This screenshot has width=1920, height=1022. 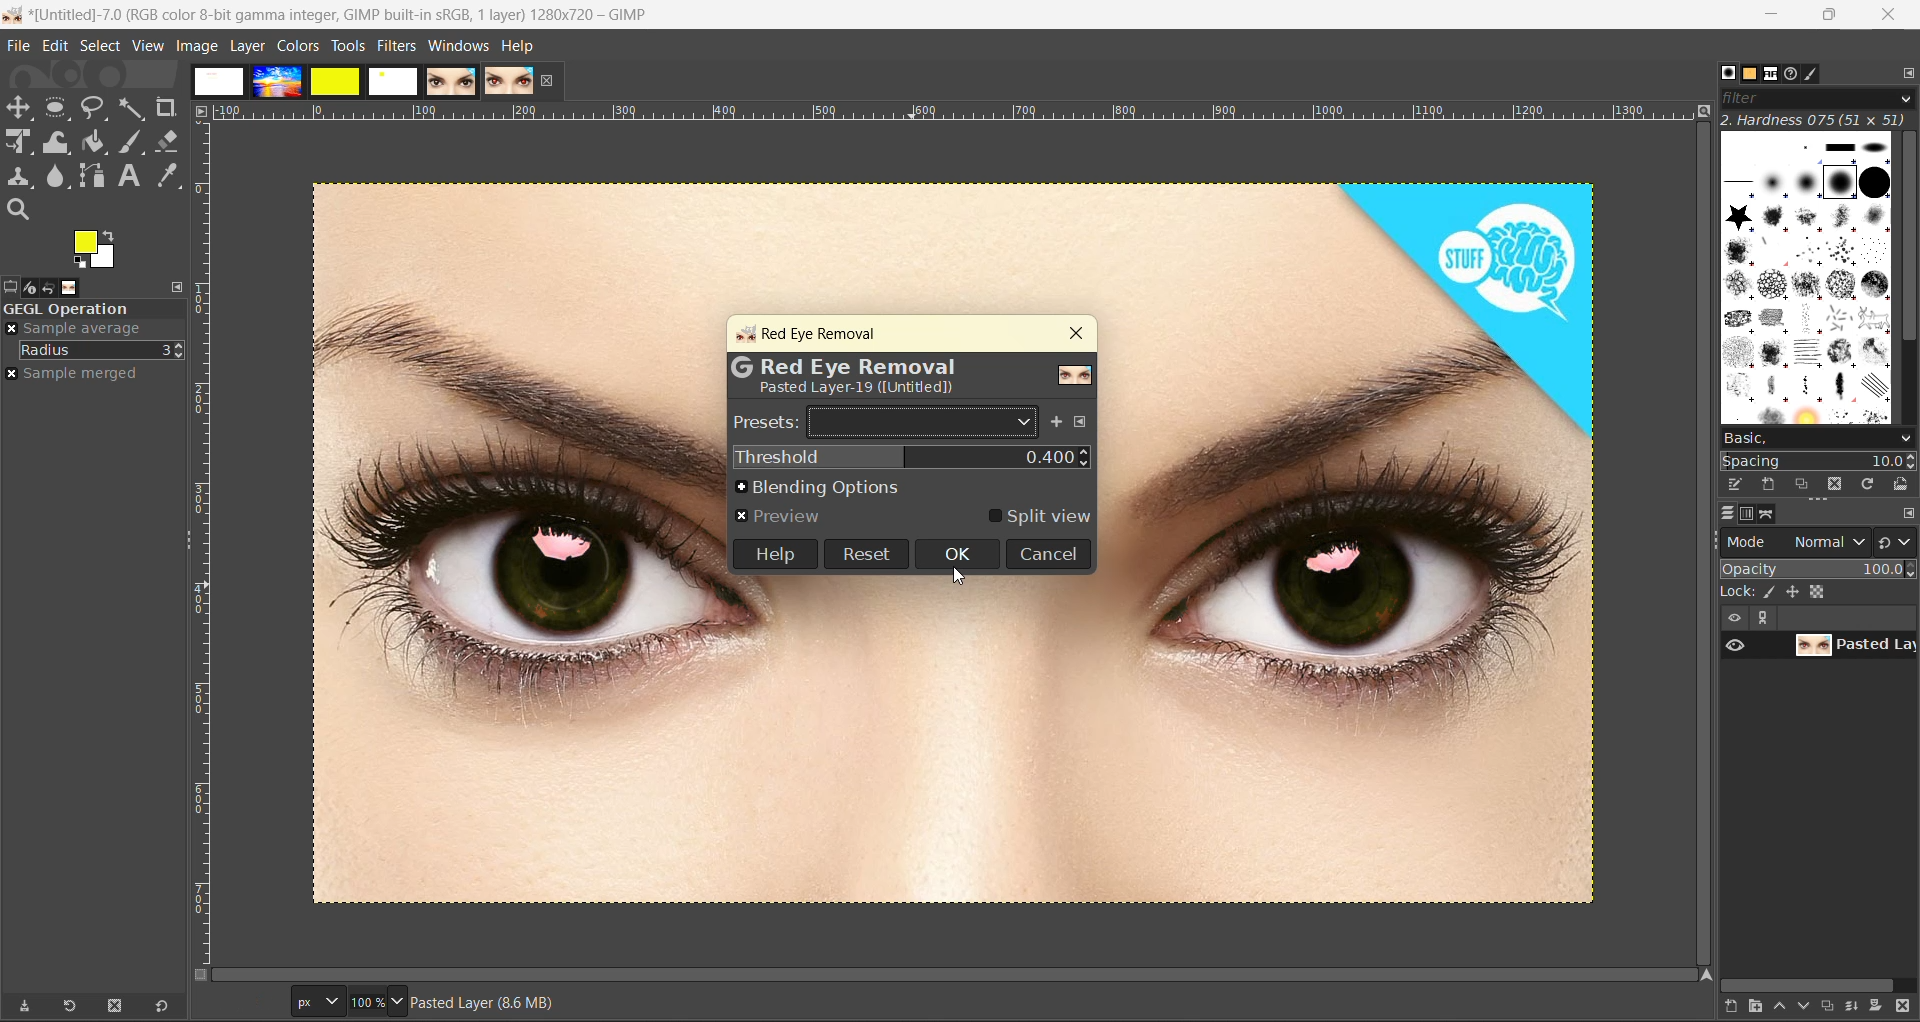 I want to click on layer, so click(x=246, y=47).